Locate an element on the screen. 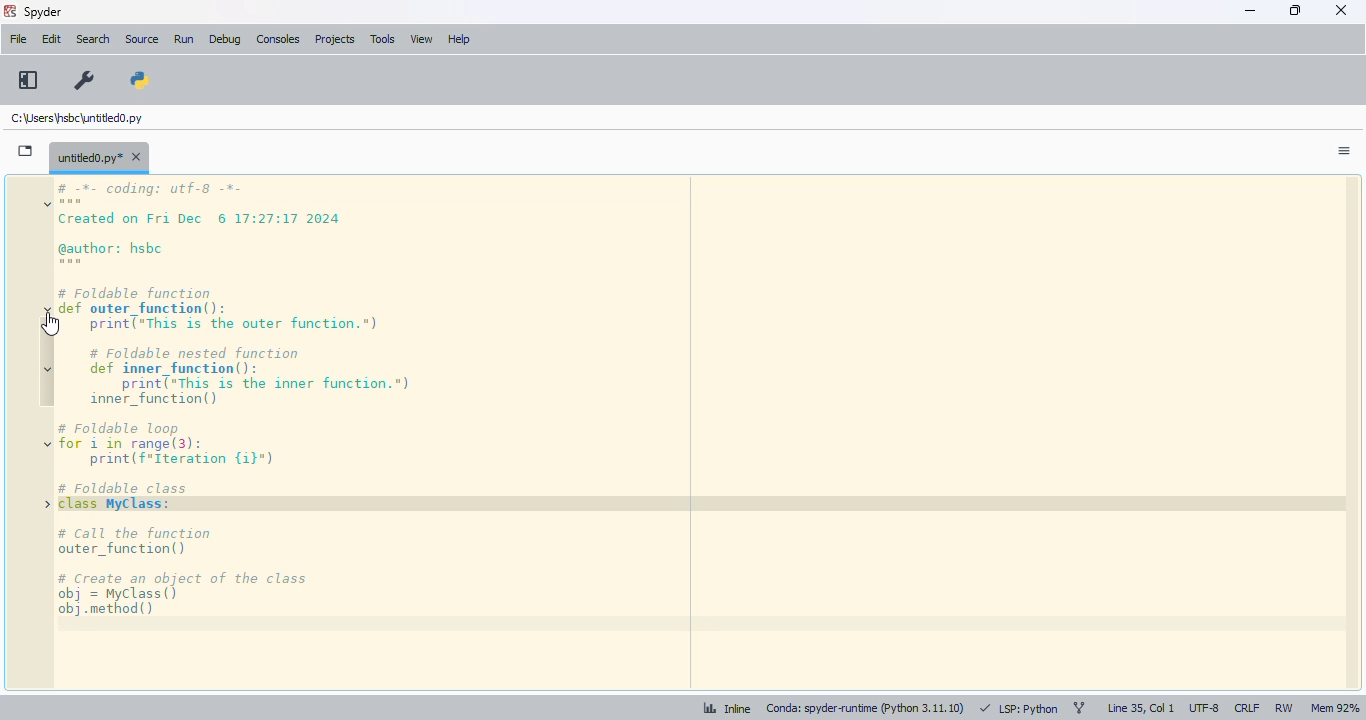  projects is located at coordinates (336, 40).